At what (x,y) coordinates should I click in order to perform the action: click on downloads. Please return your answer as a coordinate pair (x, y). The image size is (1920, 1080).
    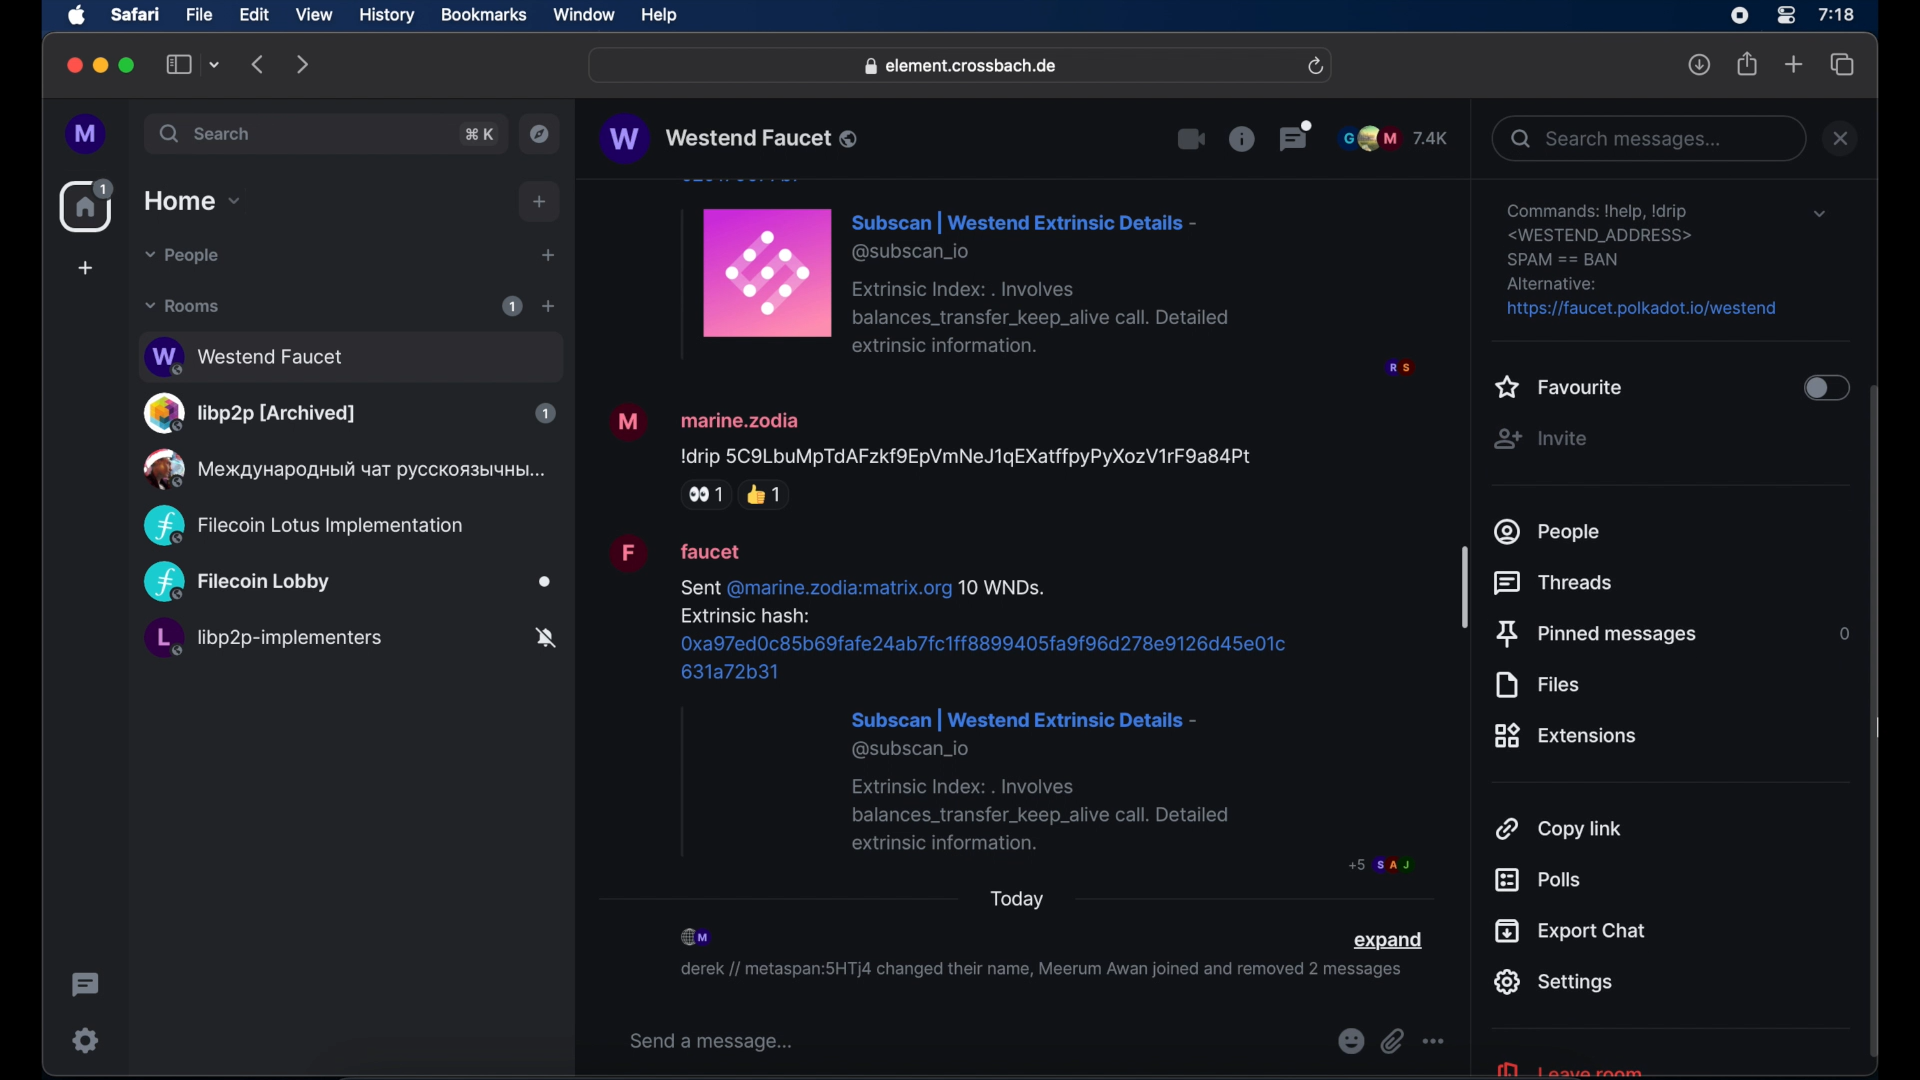
    Looking at the image, I should click on (1700, 64).